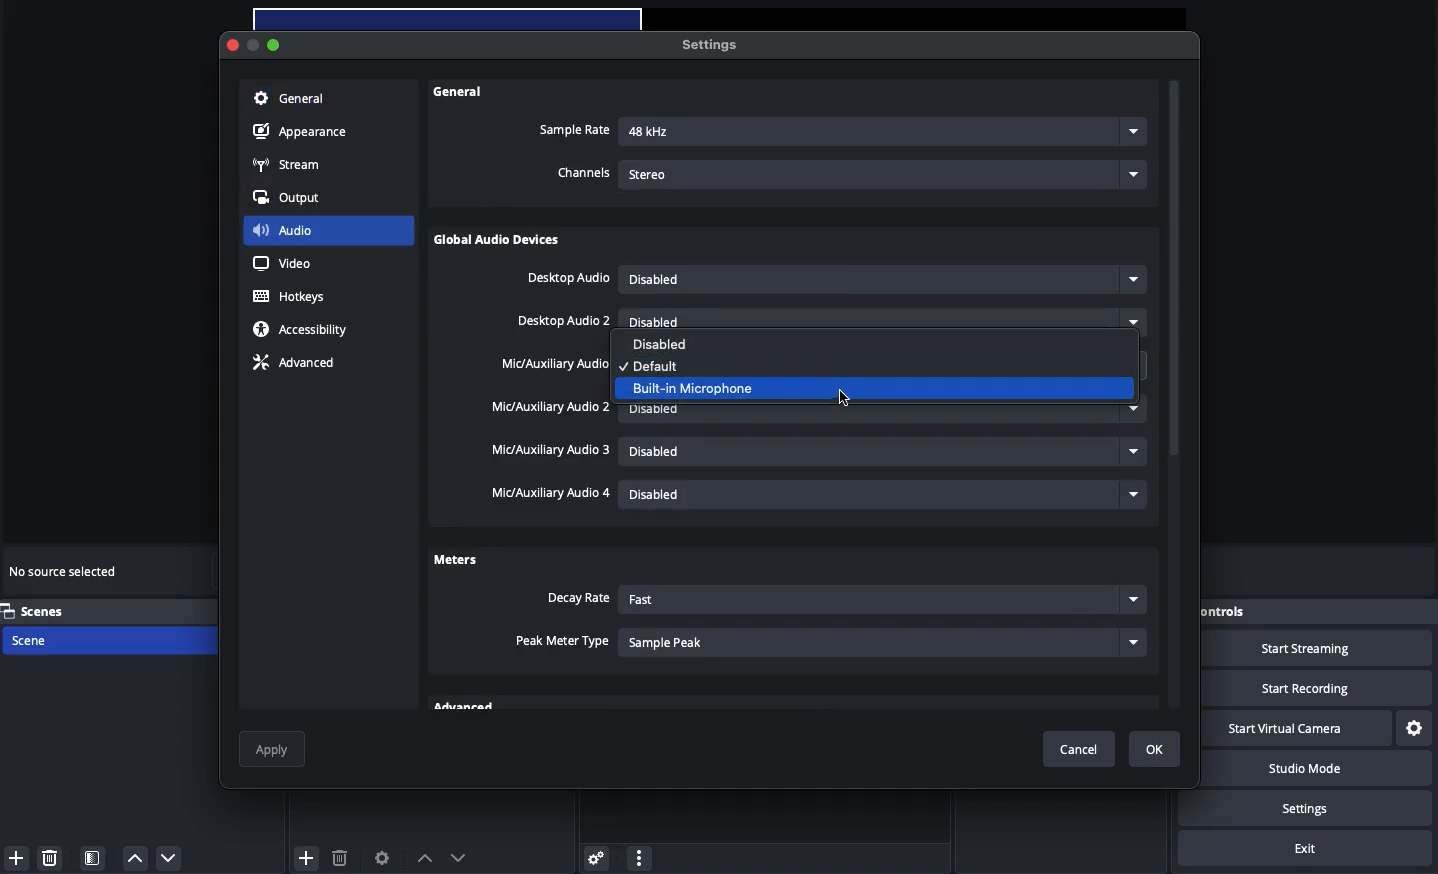 The height and width of the screenshot is (874, 1438). What do you see at coordinates (1084, 750) in the screenshot?
I see `Cancel` at bounding box center [1084, 750].